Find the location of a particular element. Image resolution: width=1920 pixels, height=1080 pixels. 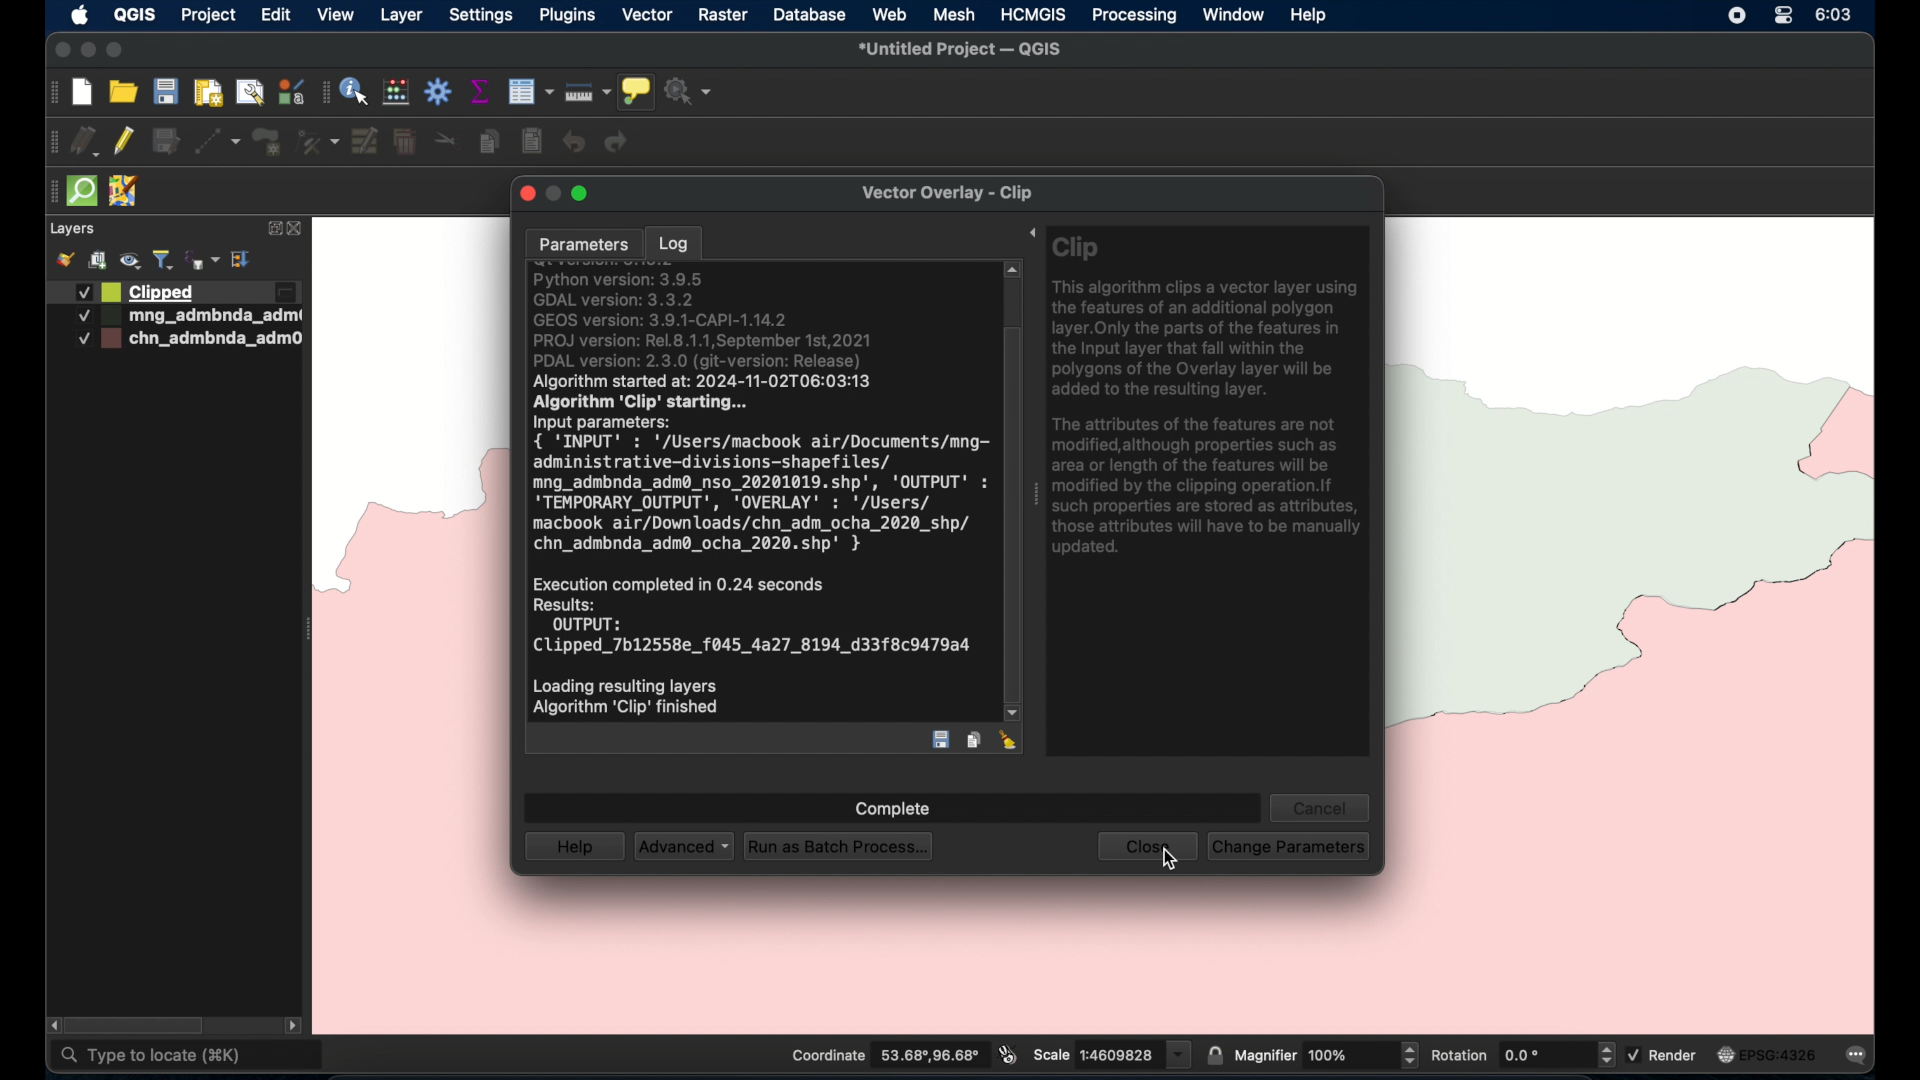

type to locate is located at coordinates (189, 1057).